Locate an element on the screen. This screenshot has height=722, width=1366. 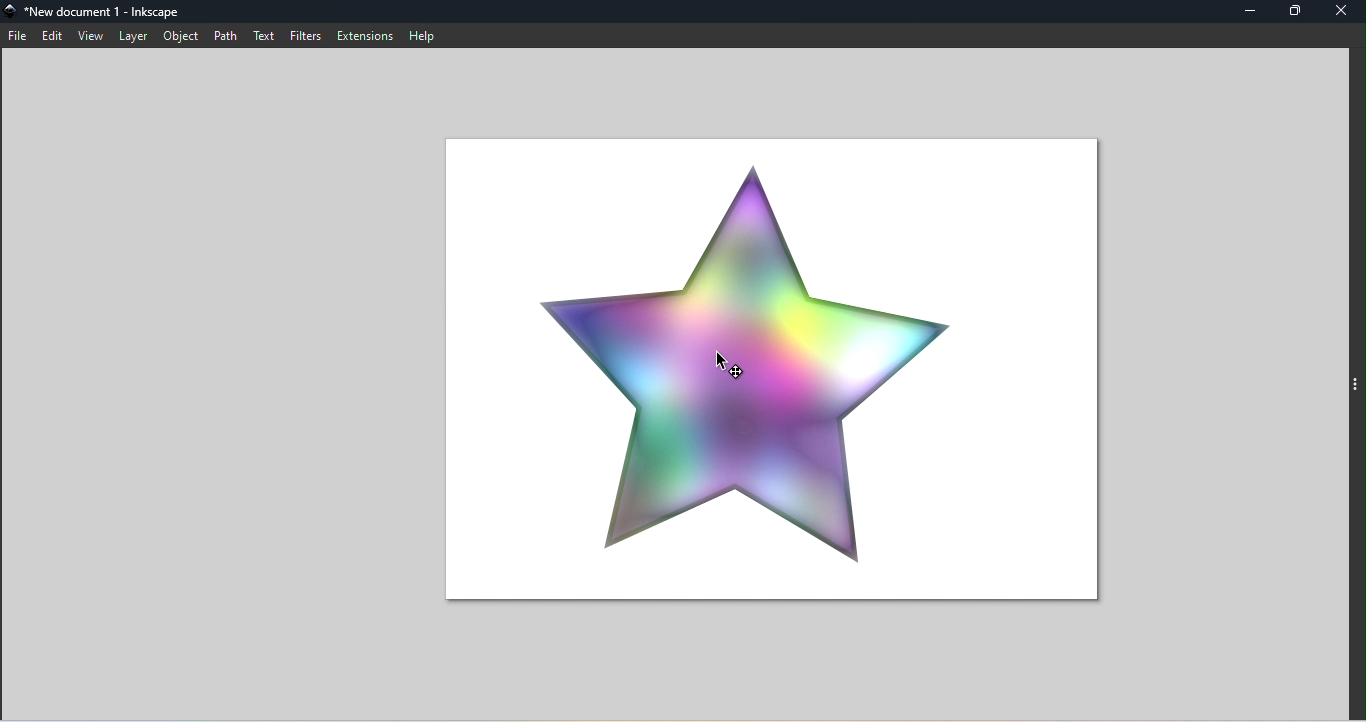
Maximize is located at coordinates (1300, 11).